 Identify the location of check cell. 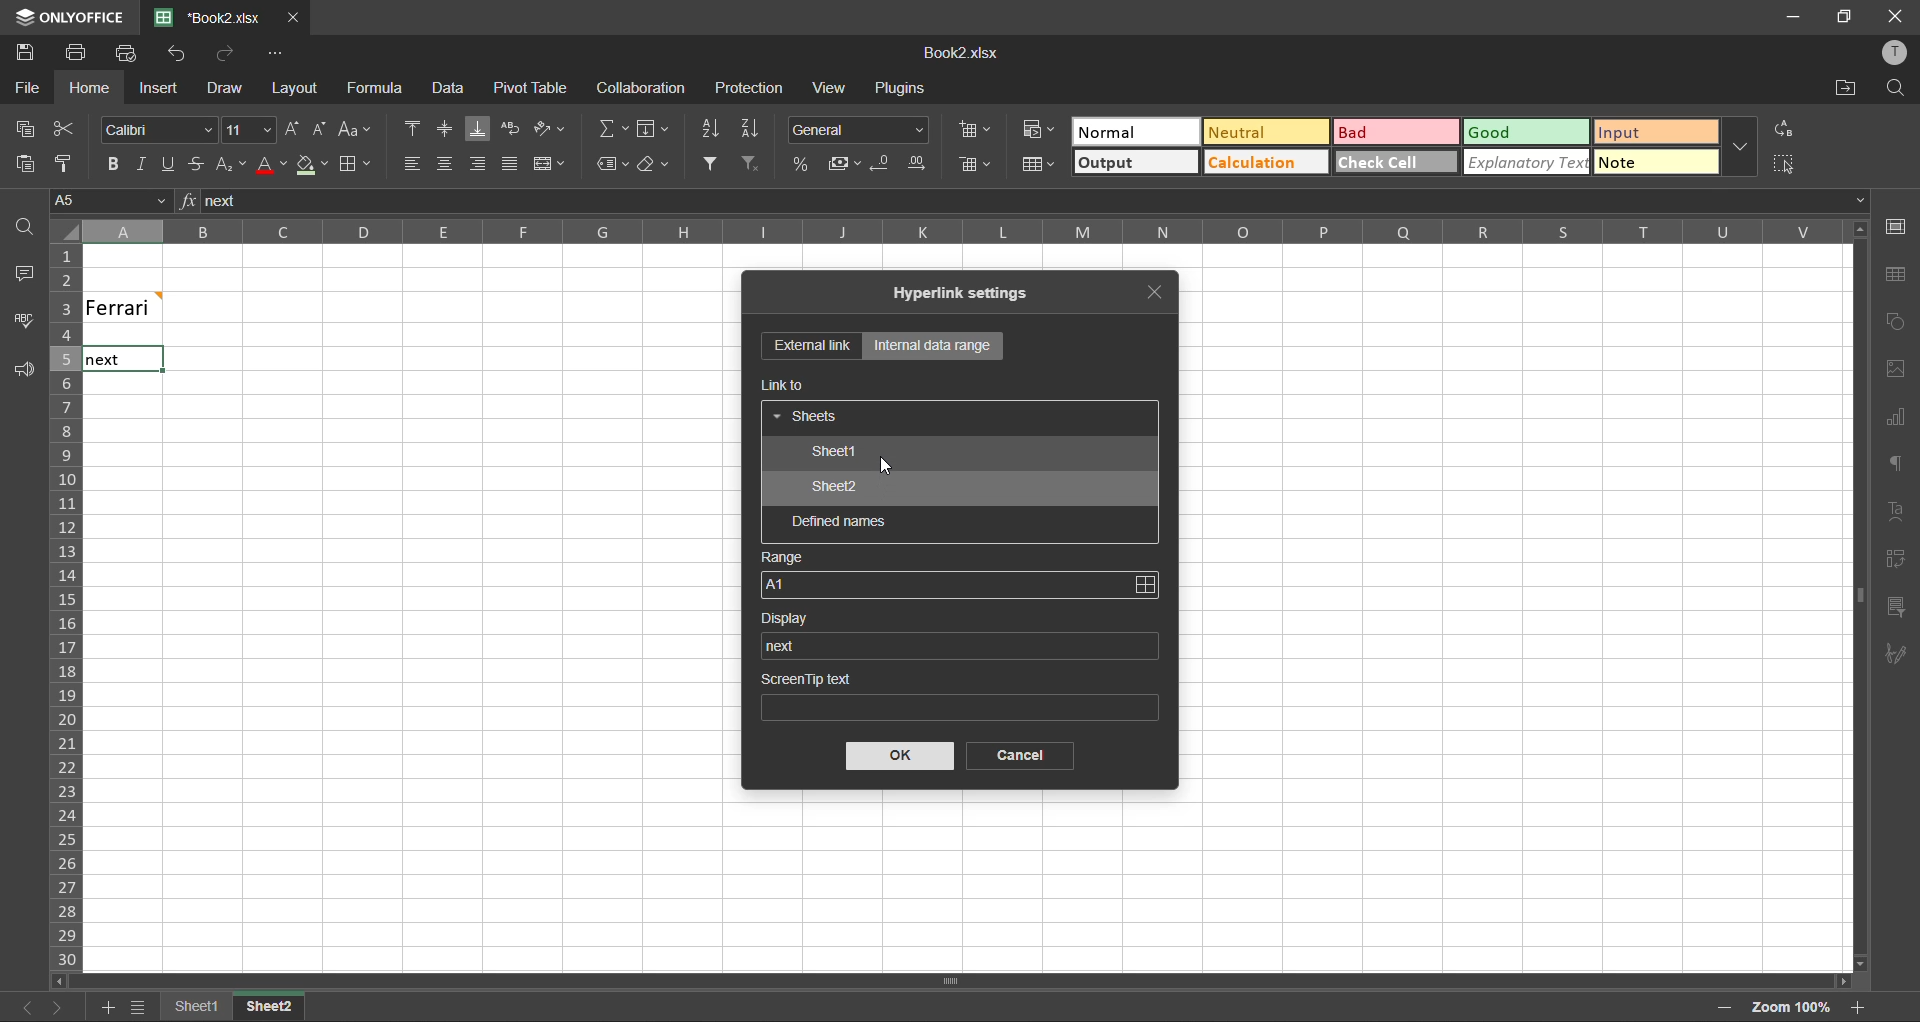
(1394, 161).